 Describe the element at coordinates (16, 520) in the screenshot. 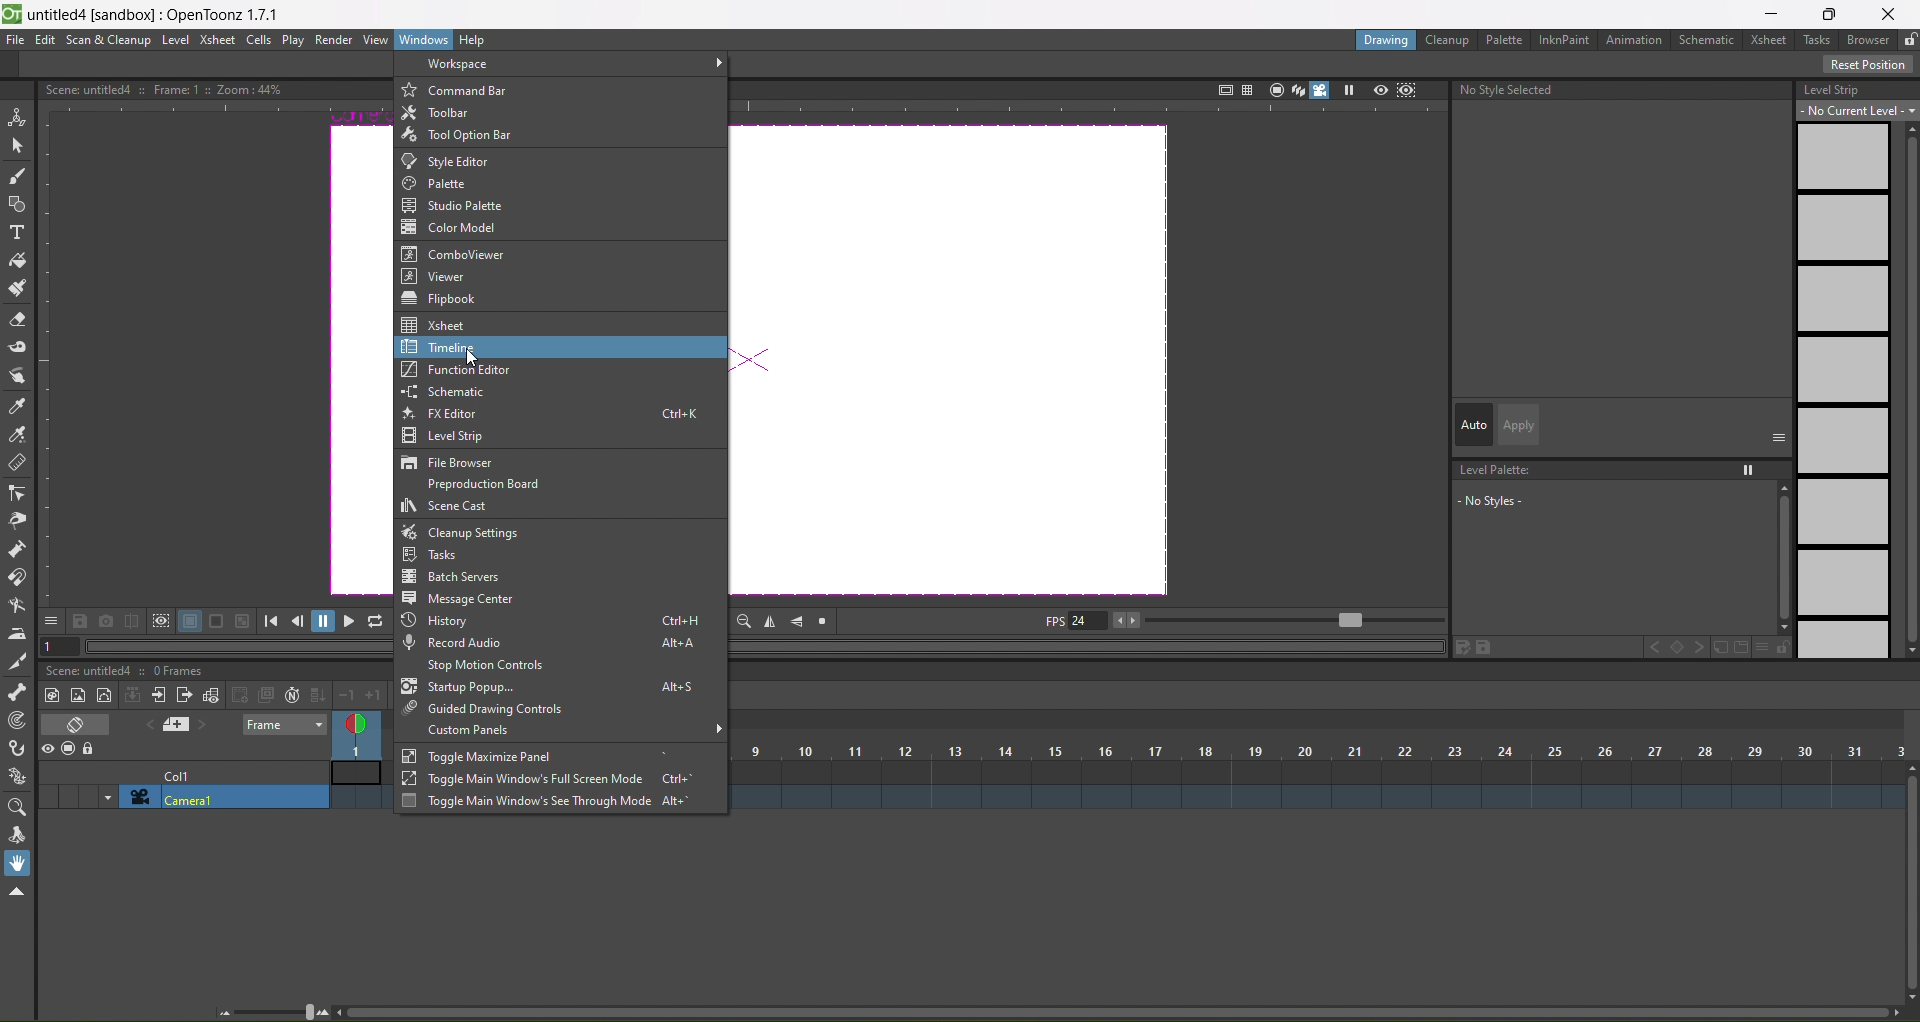

I see `pinch tool` at that location.